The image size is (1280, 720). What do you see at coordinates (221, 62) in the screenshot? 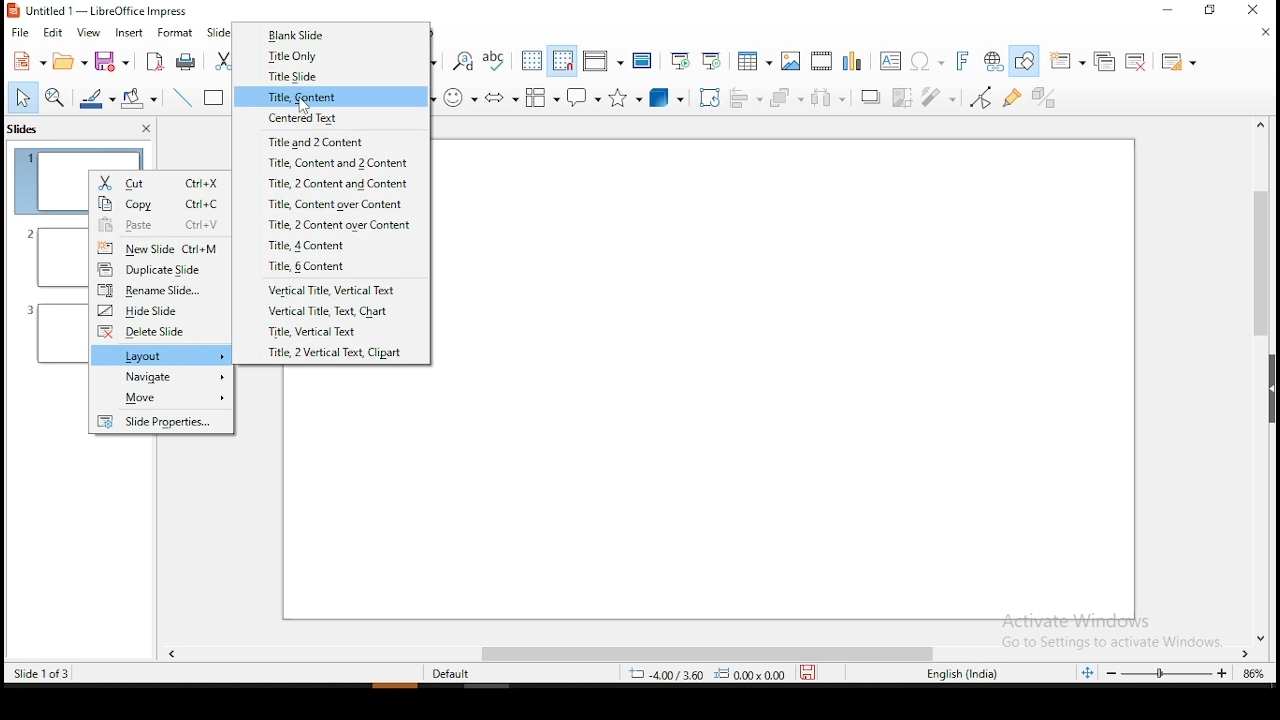
I see `cut` at bounding box center [221, 62].